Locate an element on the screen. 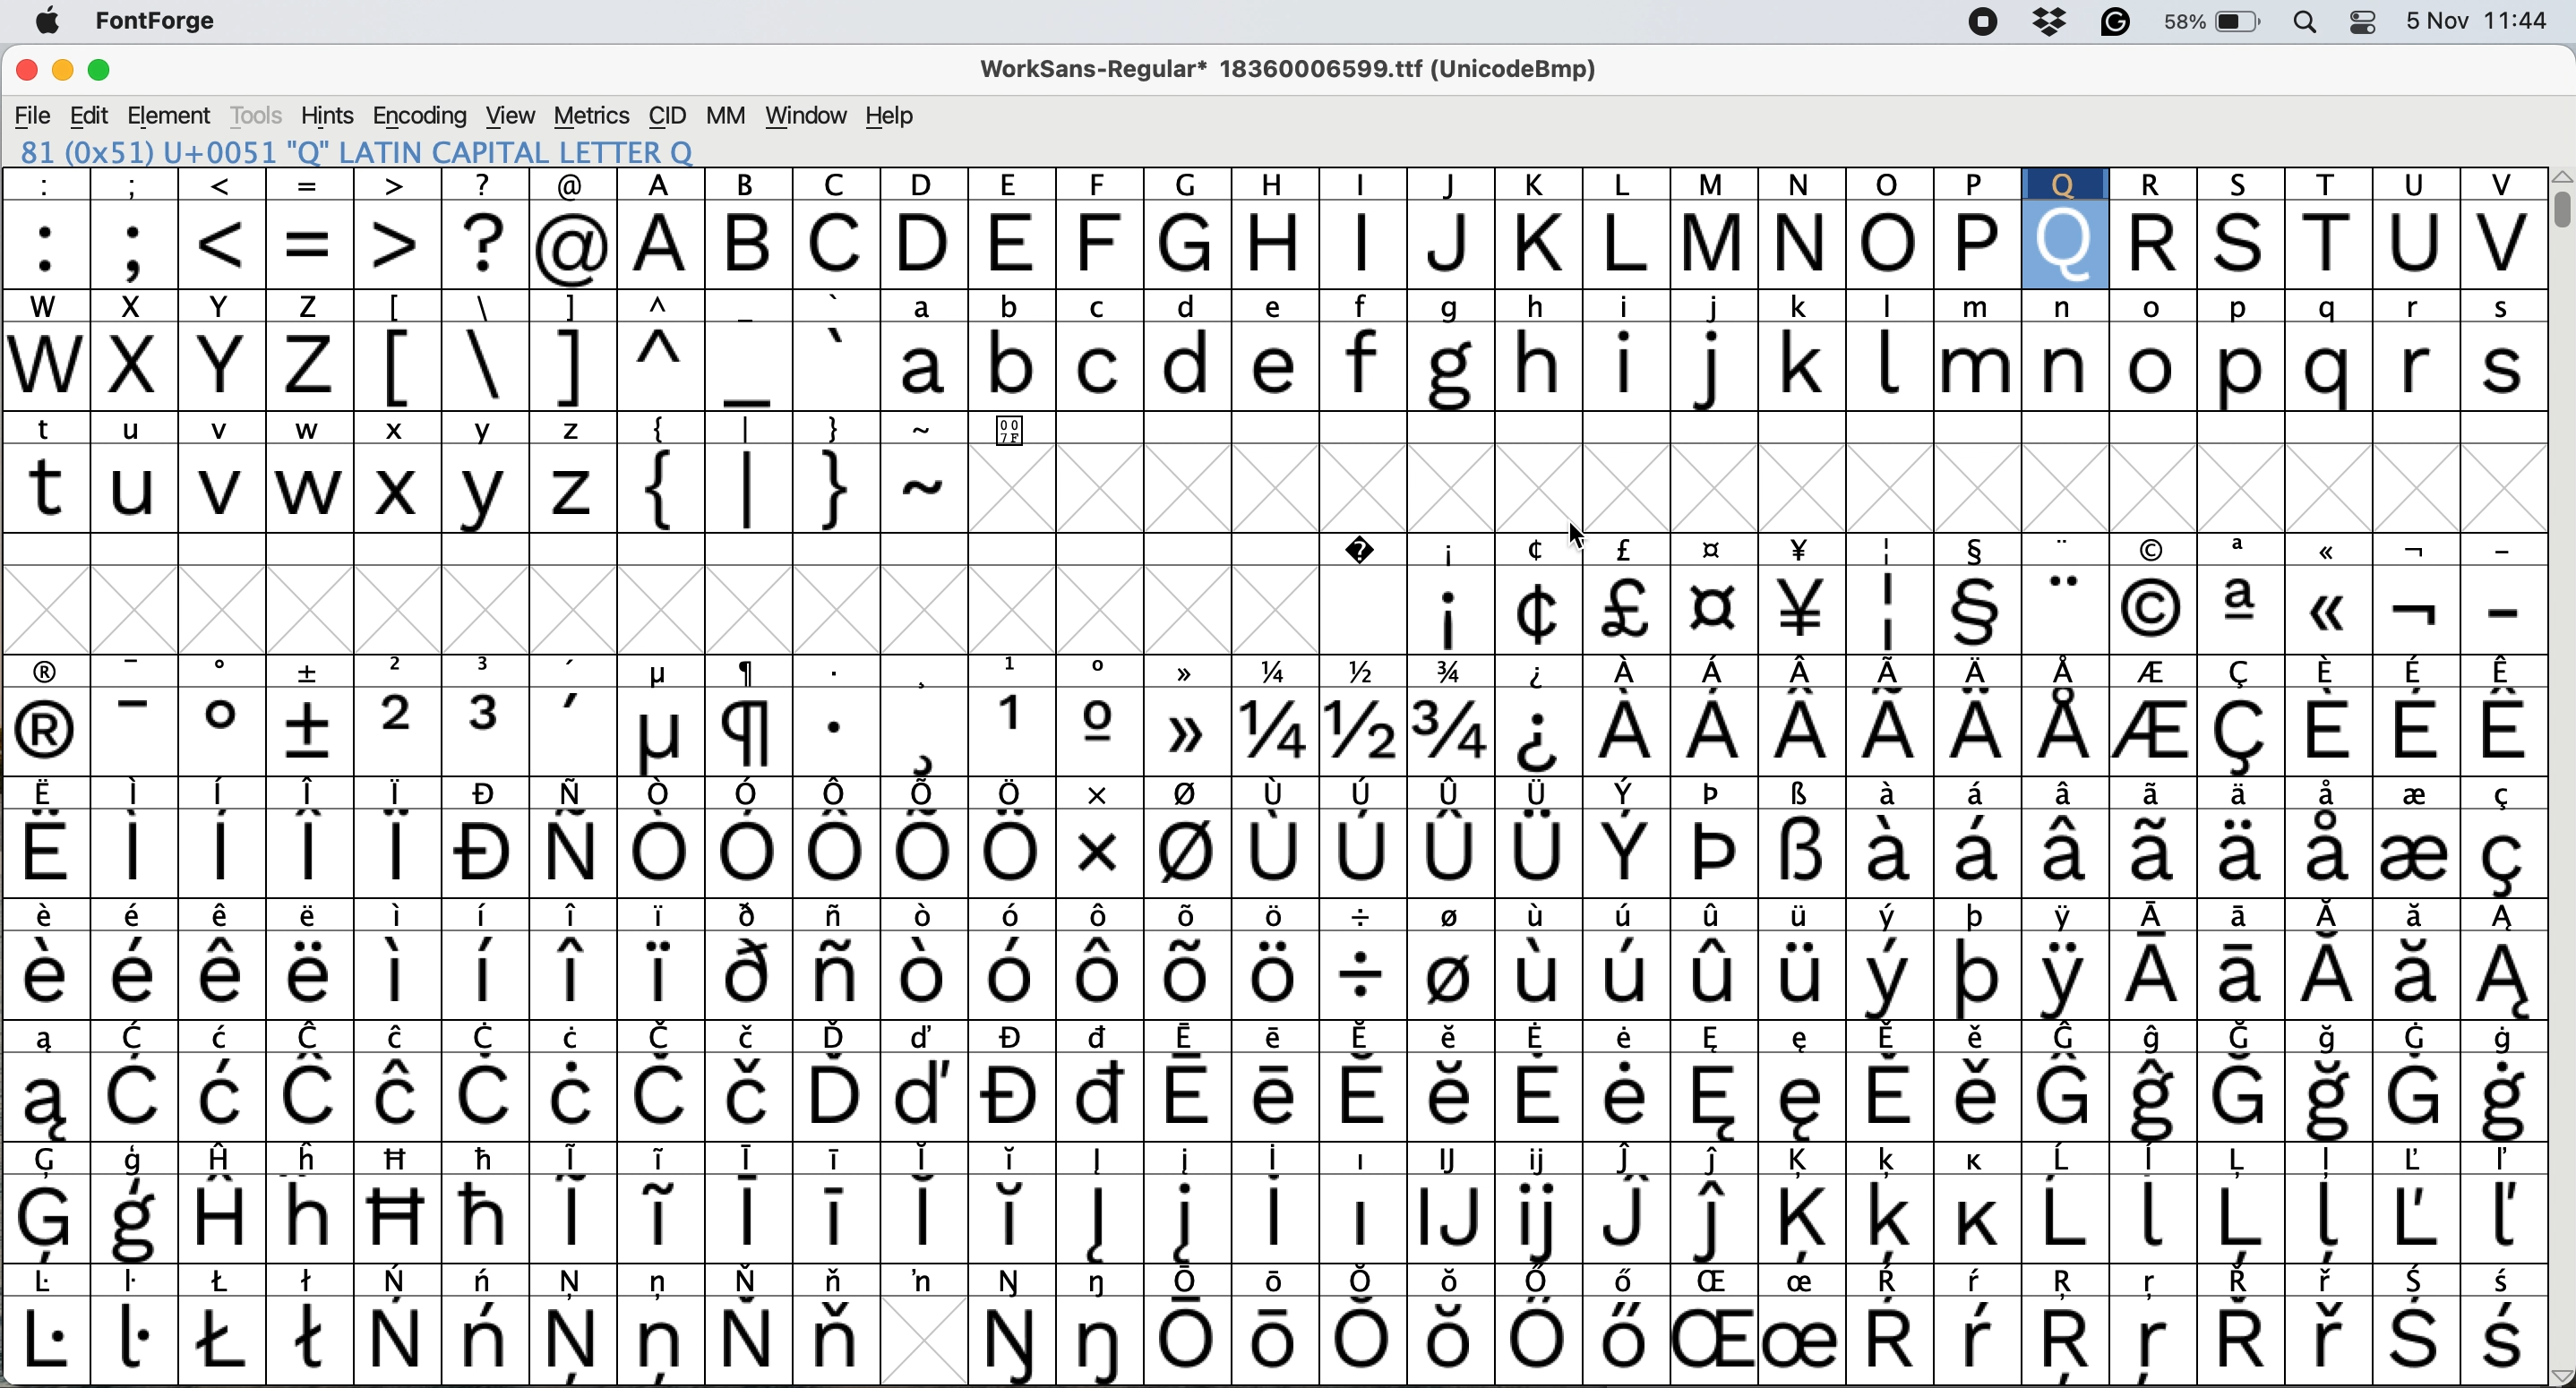  uppercase letters is located at coordinates (2322, 242).